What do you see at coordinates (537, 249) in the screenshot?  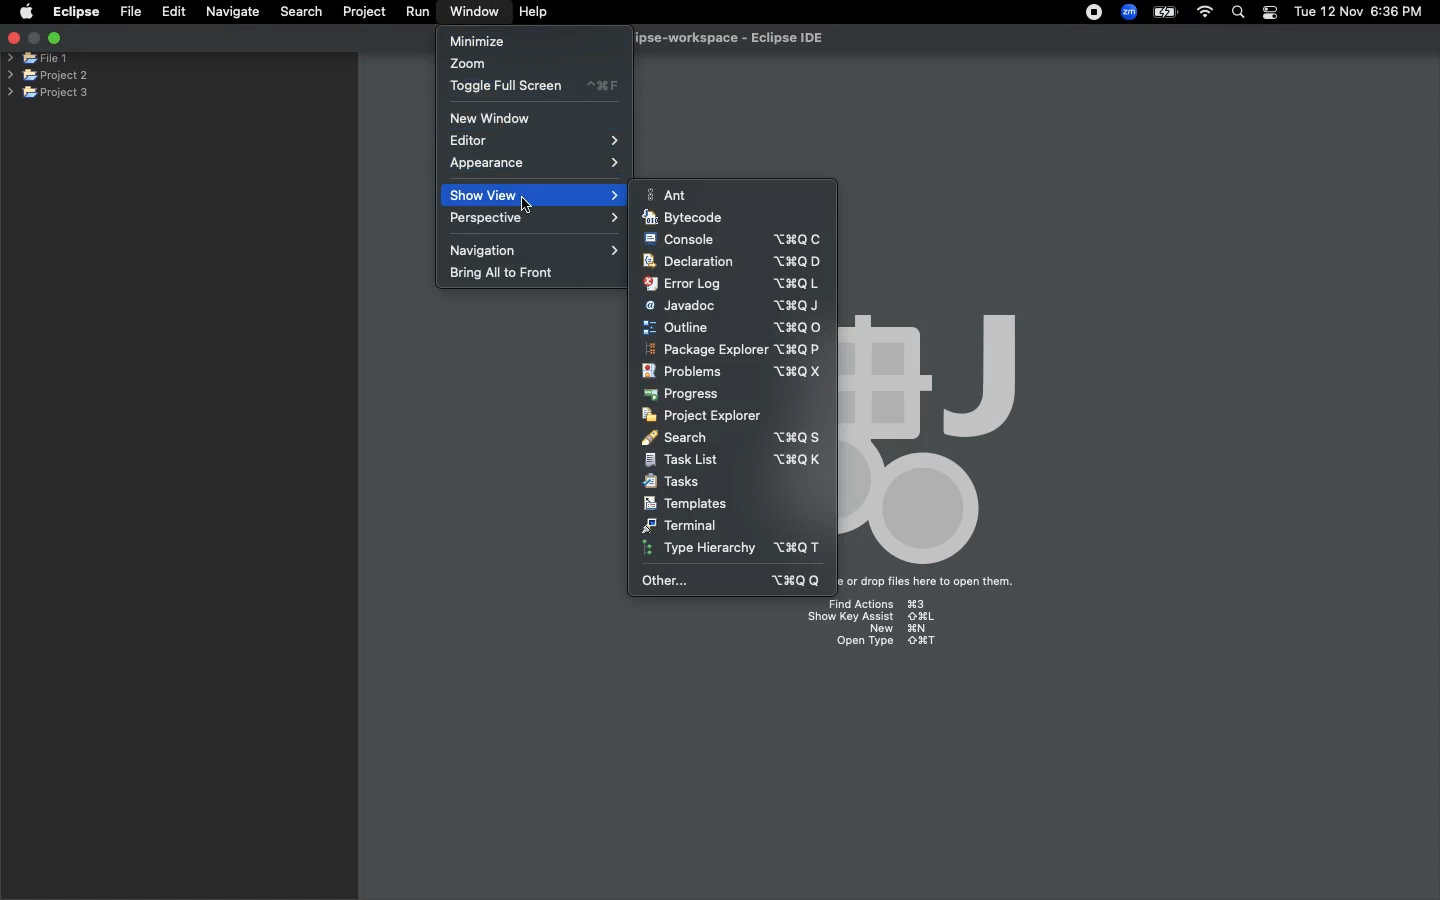 I see `Navigation` at bounding box center [537, 249].